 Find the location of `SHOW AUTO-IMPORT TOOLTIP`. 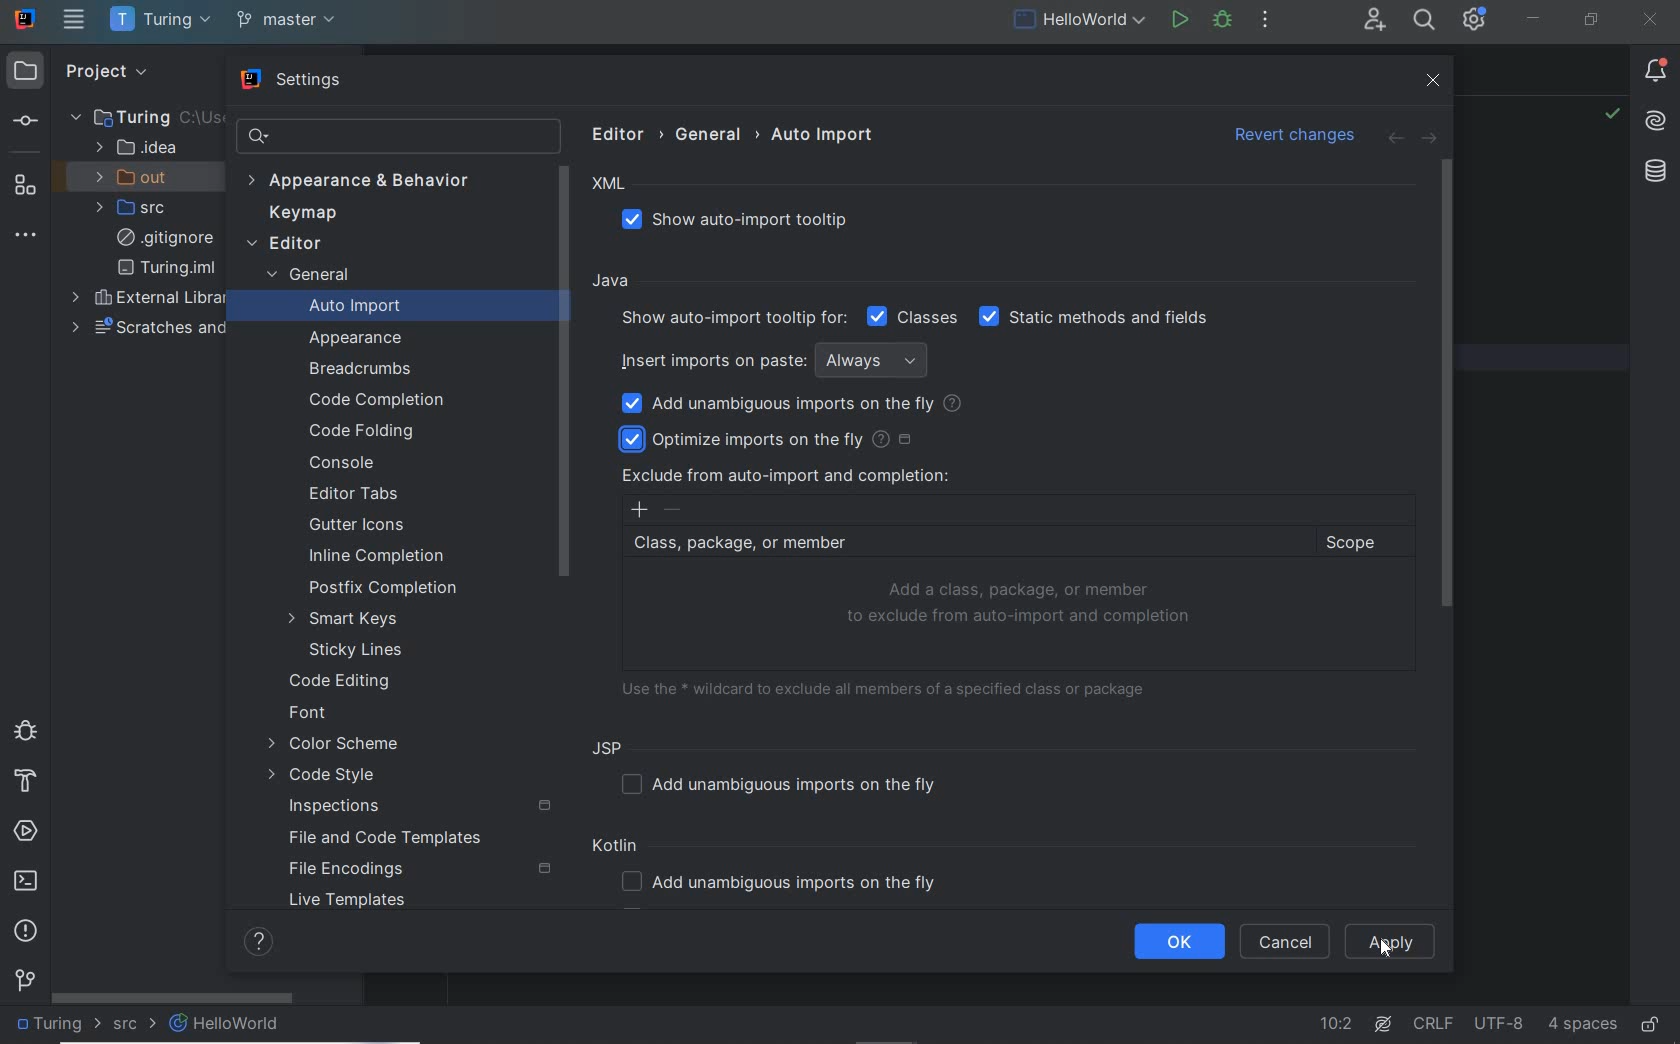

SHOW AUTO-IMPORT TOOLTIP is located at coordinates (747, 221).